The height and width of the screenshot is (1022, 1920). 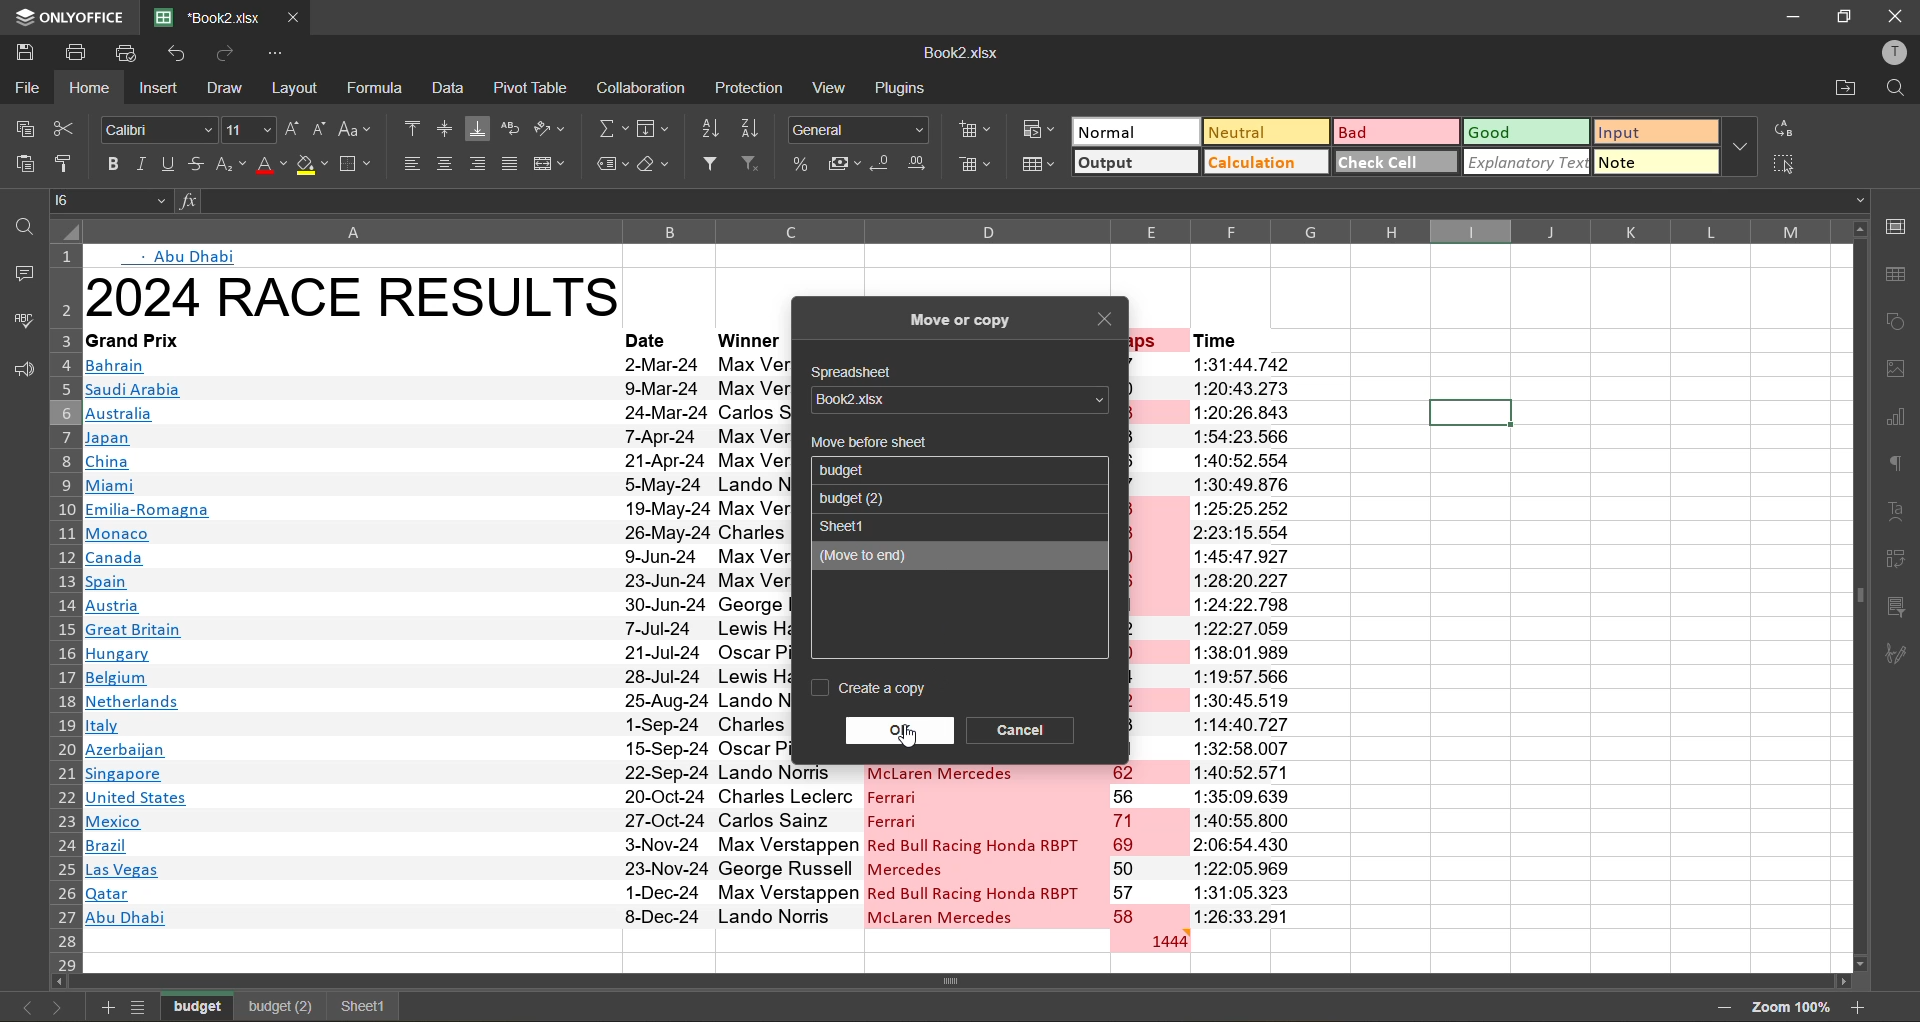 What do you see at coordinates (198, 164) in the screenshot?
I see `strikethrough` at bounding box center [198, 164].